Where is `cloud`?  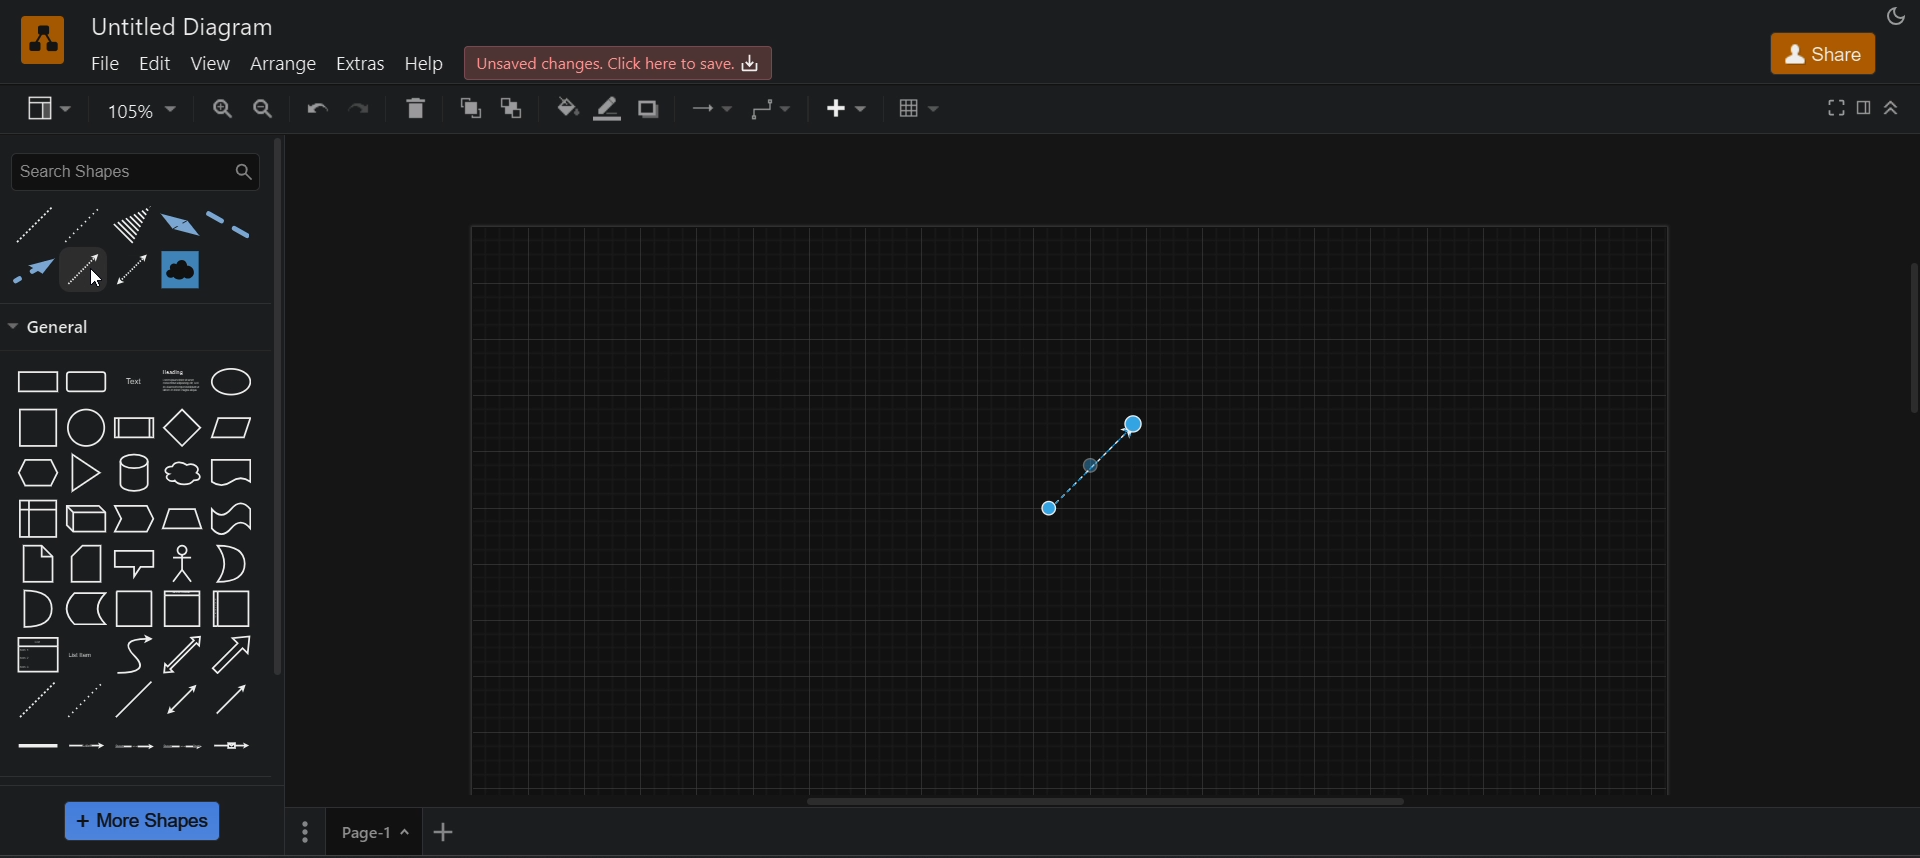 cloud is located at coordinates (181, 473).